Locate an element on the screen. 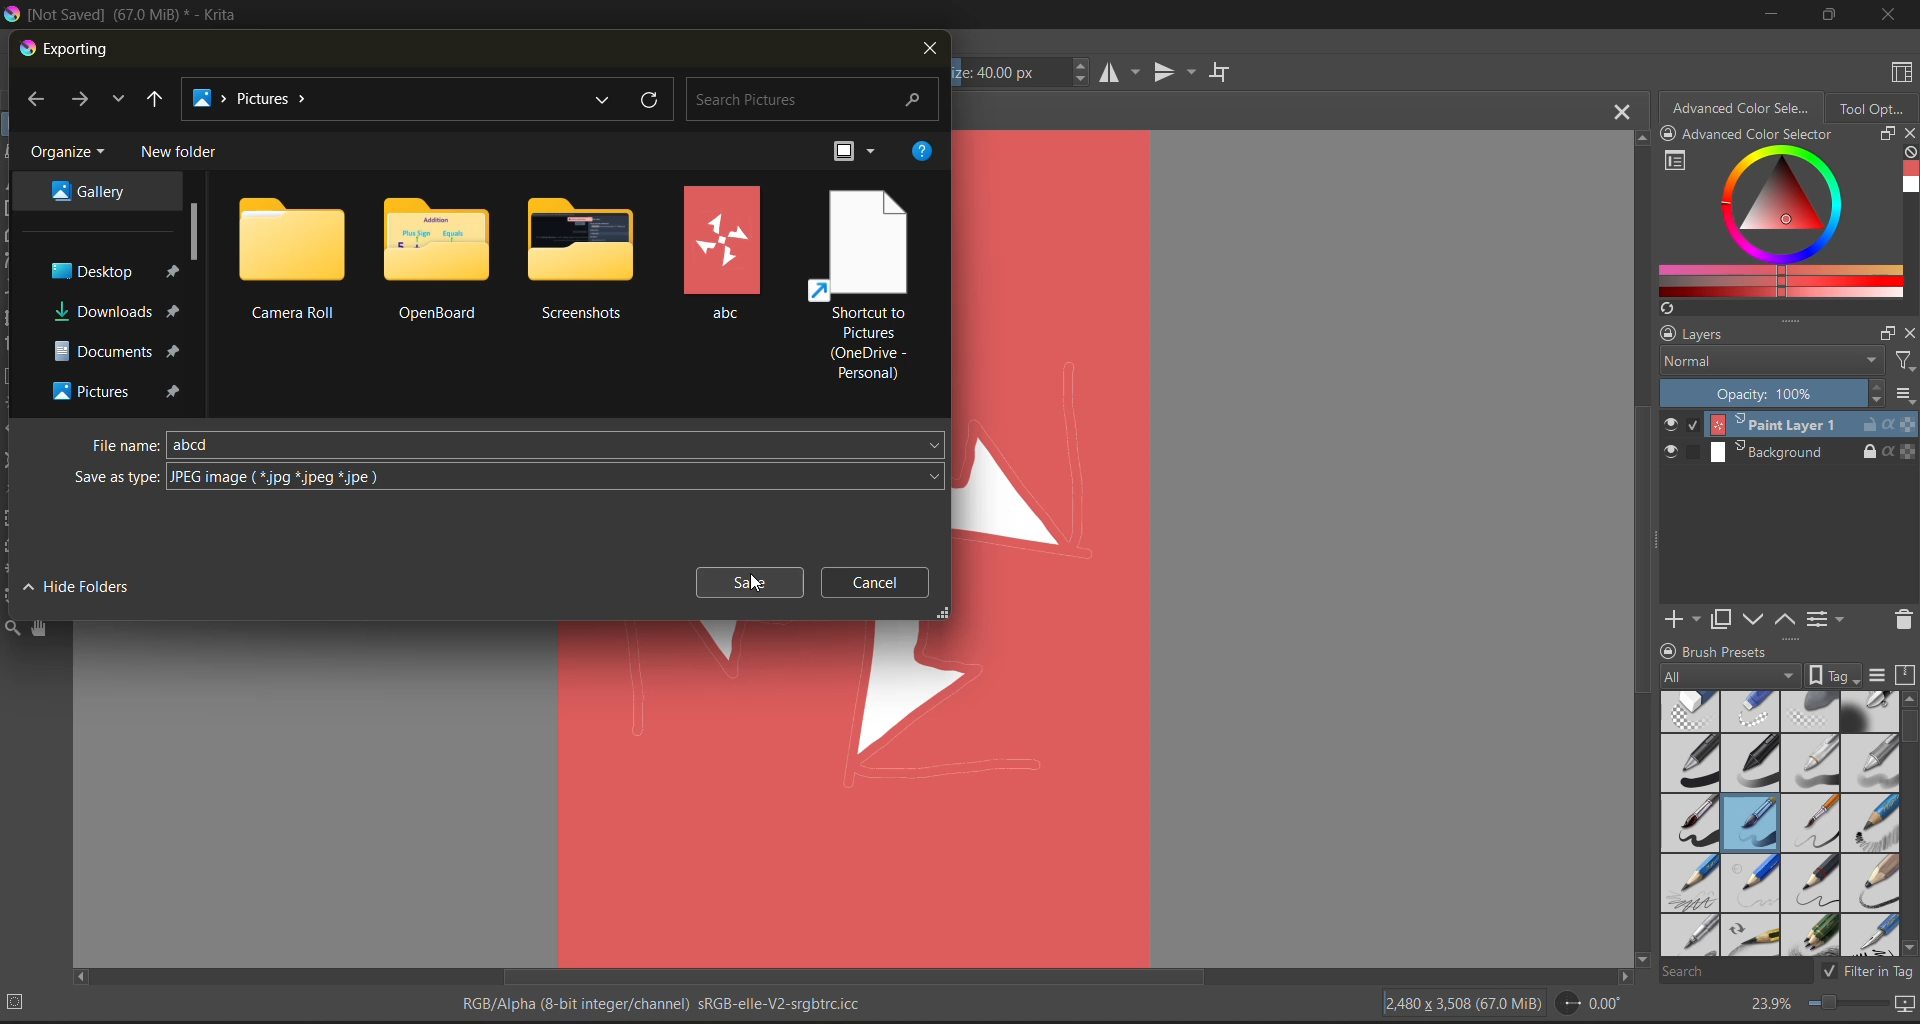  lock/unlock docker is located at coordinates (1669, 649).